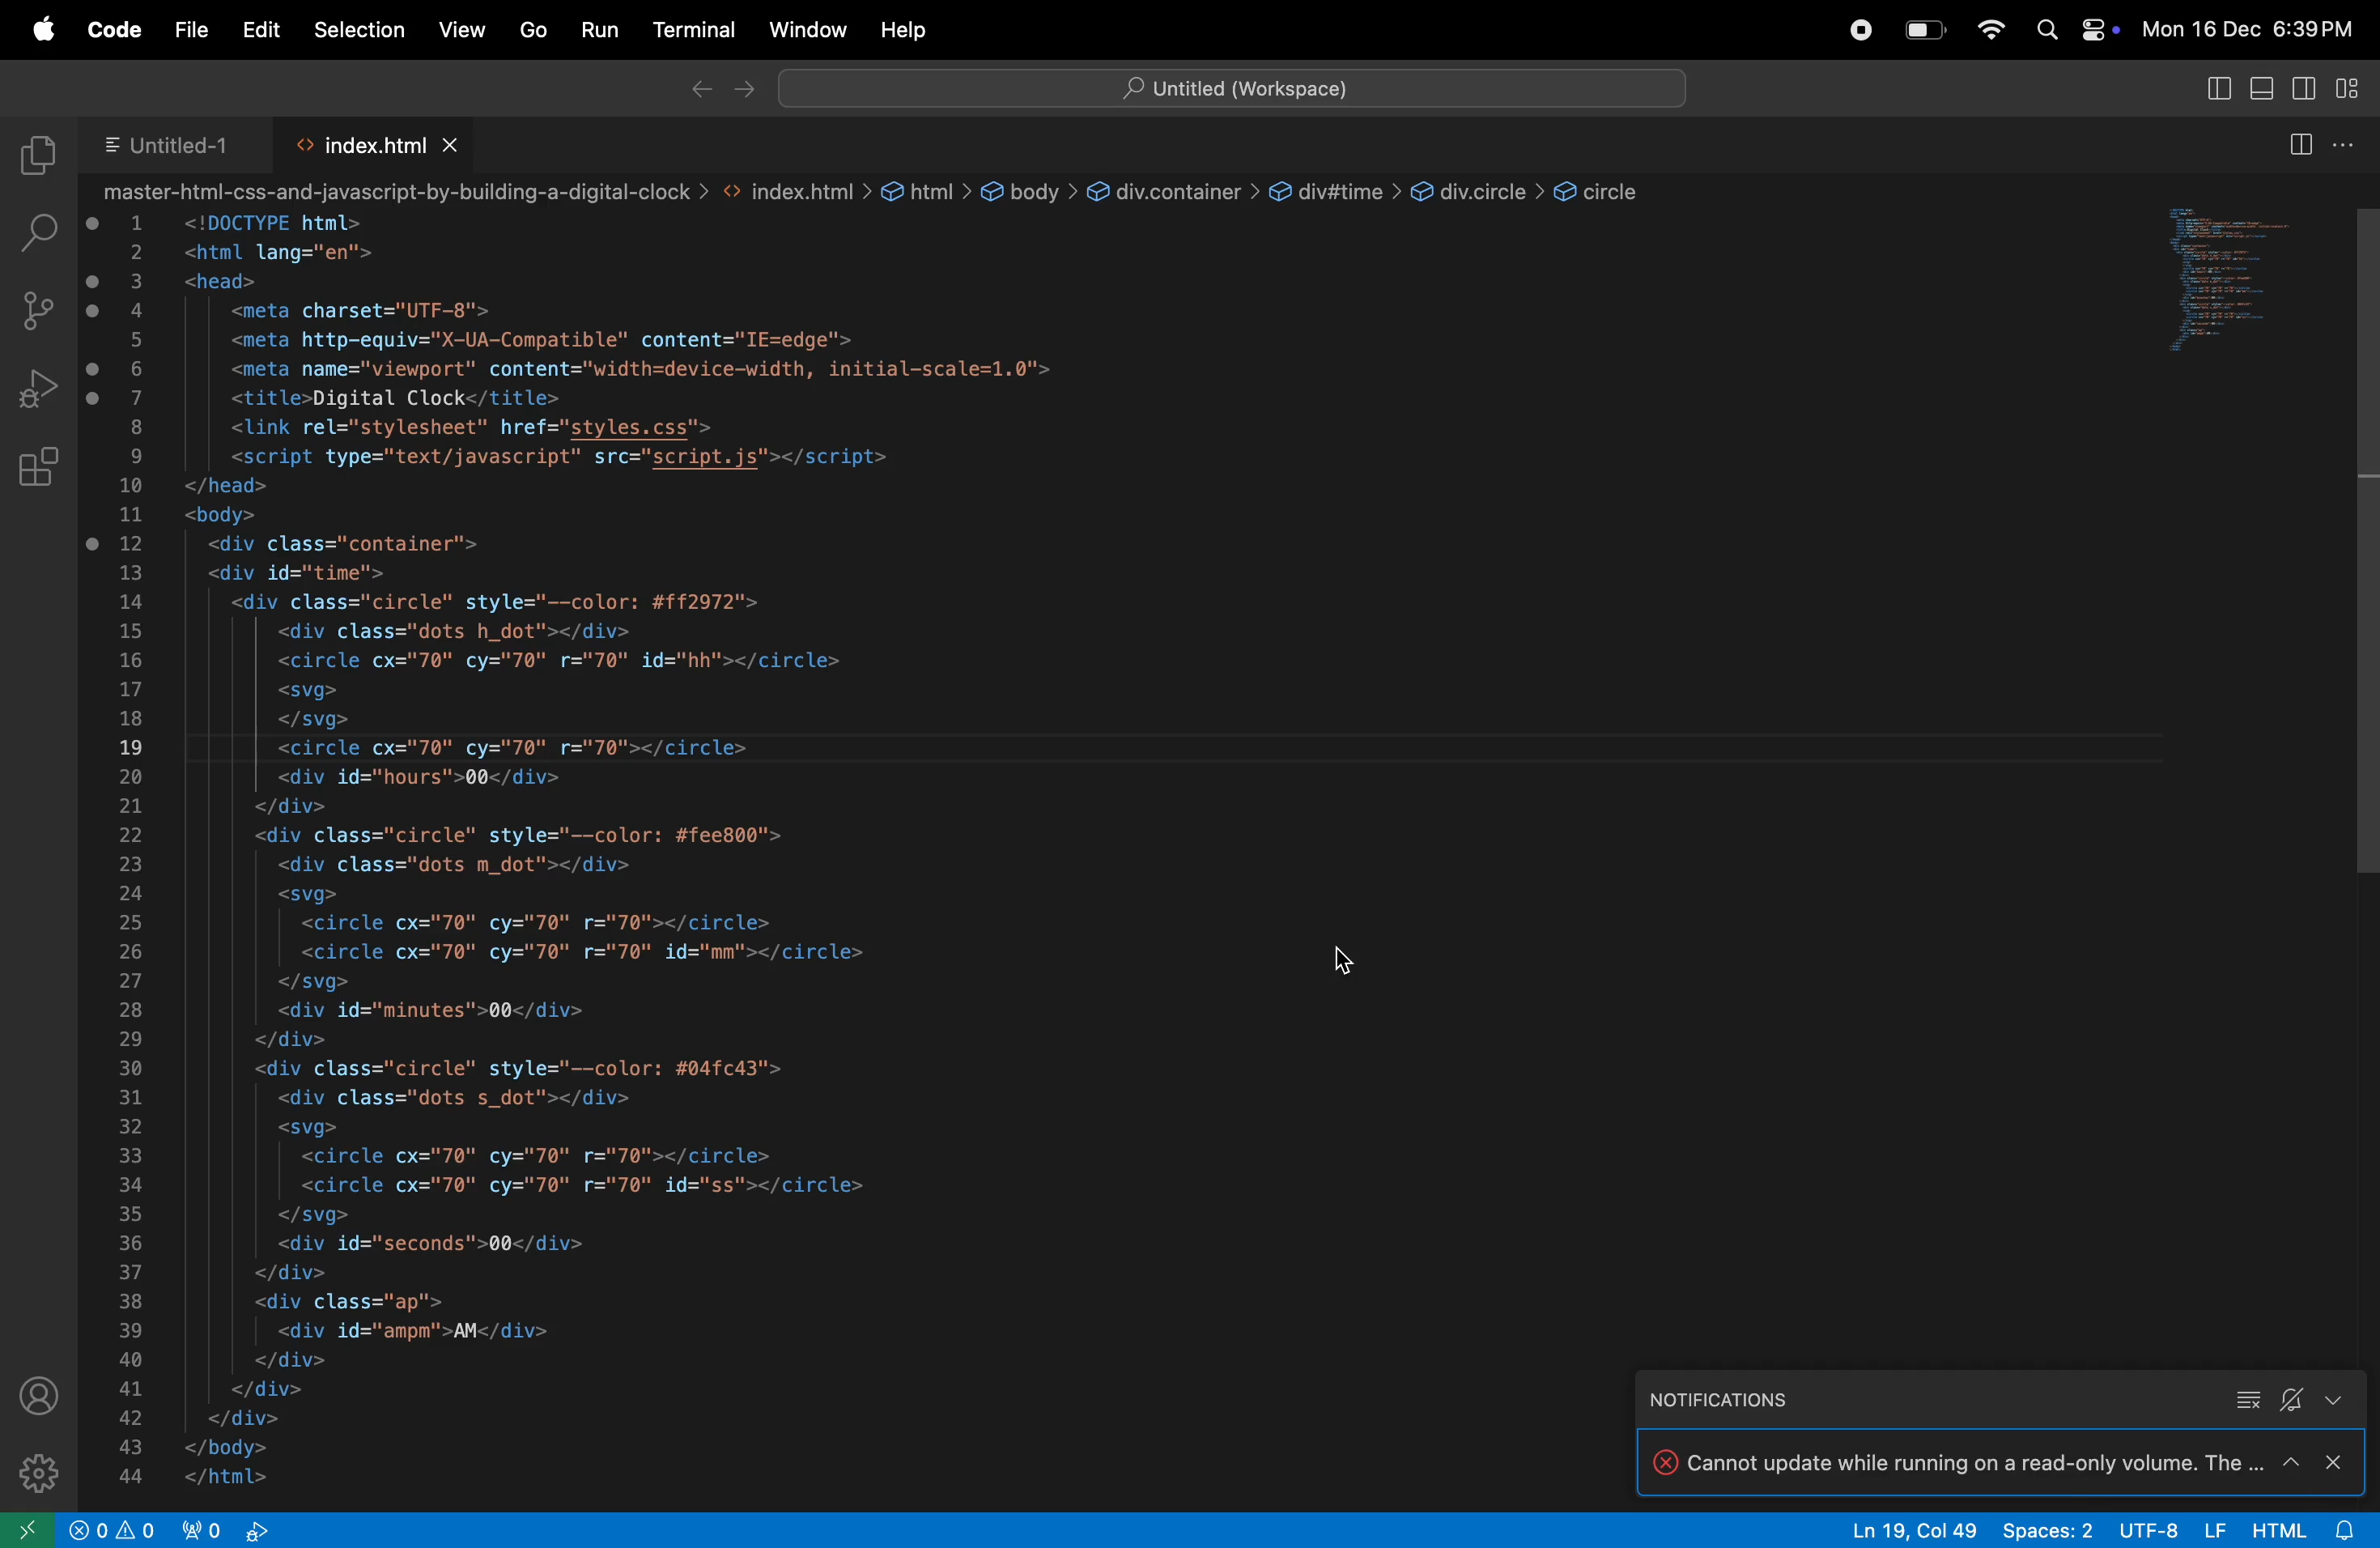 The width and height of the screenshot is (2380, 1548). What do you see at coordinates (2274, 1528) in the screenshot?
I see `html ` at bounding box center [2274, 1528].